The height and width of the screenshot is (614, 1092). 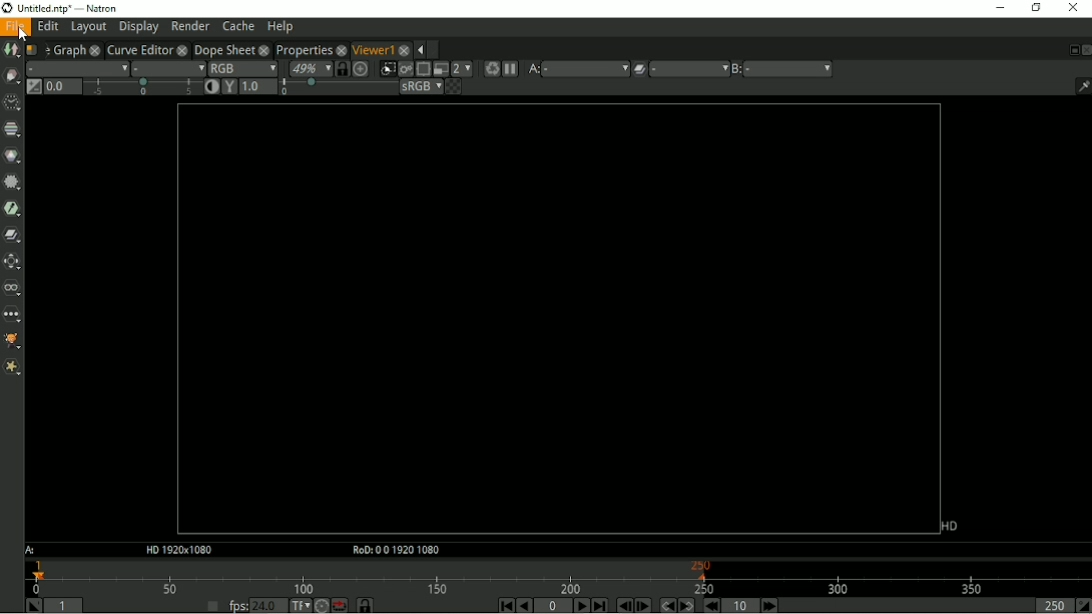 What do you see at coordinates (388, 69) in the screenshot?
I see `Clip portion of image` at bounding box center [388, 69].